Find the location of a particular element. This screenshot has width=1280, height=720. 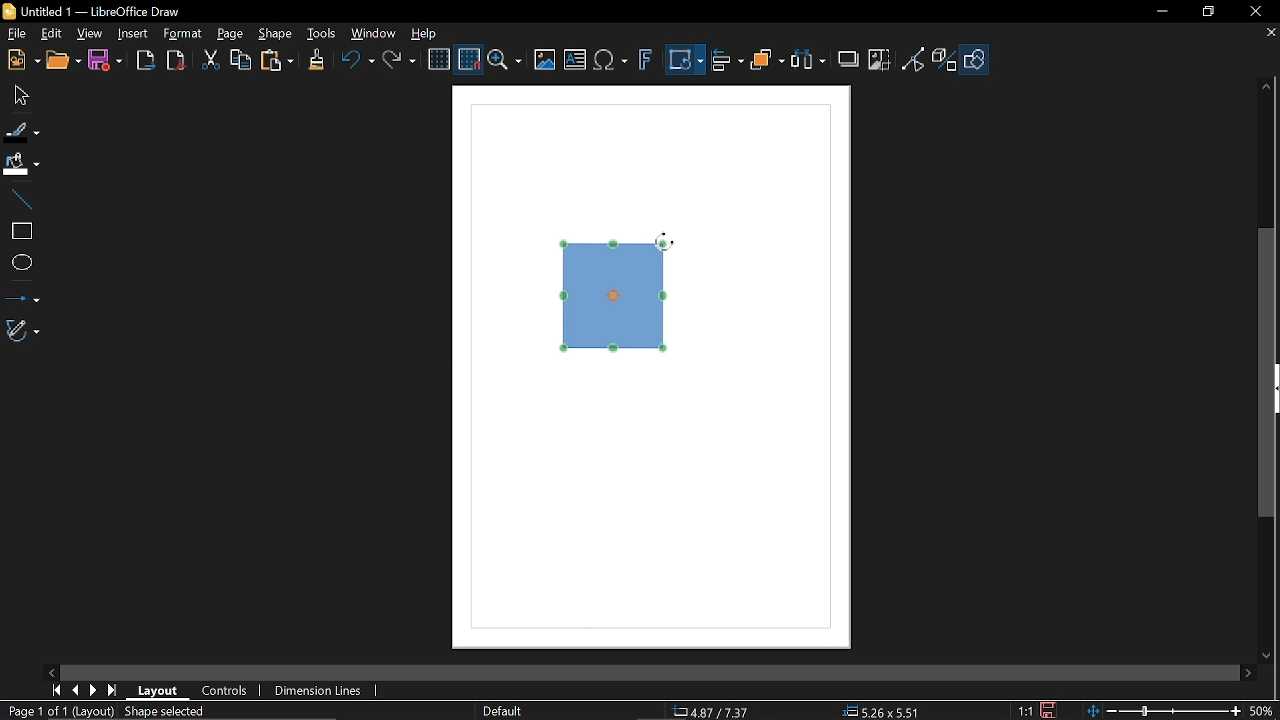

Cut is located at coordinates (208, 61).